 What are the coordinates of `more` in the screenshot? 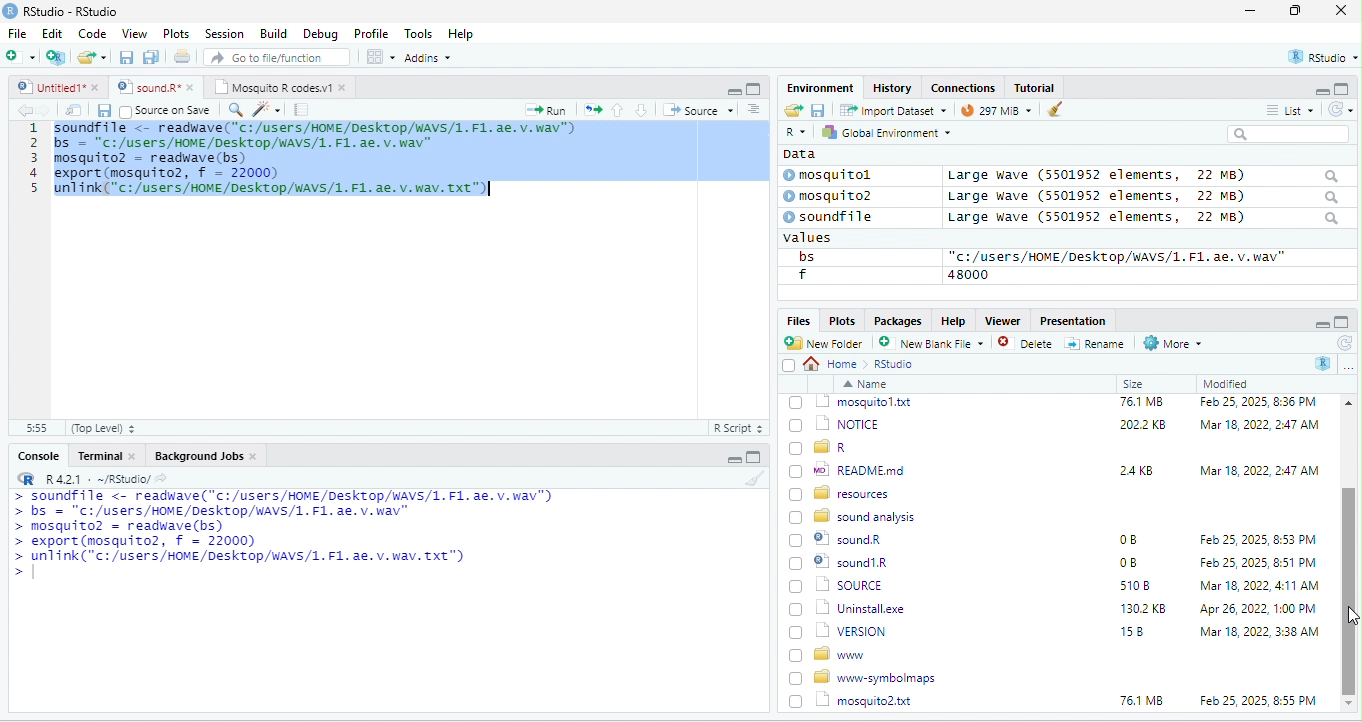 It's located at (1348, 366).